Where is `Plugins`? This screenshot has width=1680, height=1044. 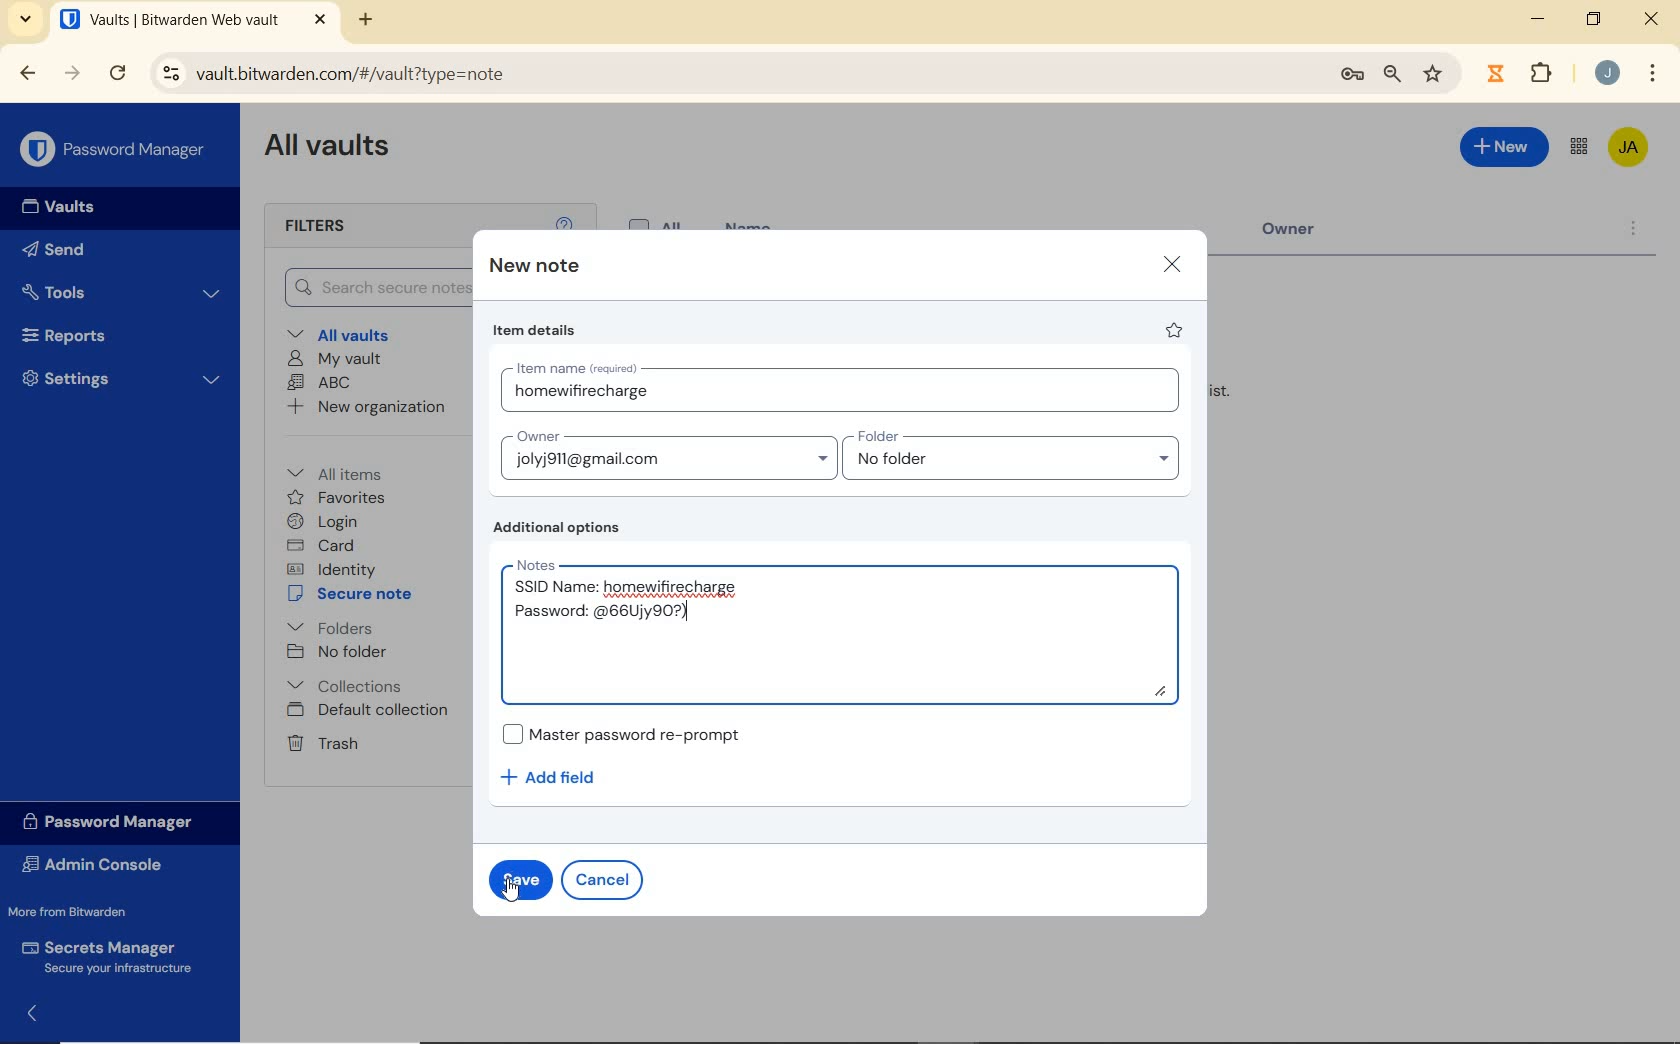 Plugins is located at coordinates (1545, 71).